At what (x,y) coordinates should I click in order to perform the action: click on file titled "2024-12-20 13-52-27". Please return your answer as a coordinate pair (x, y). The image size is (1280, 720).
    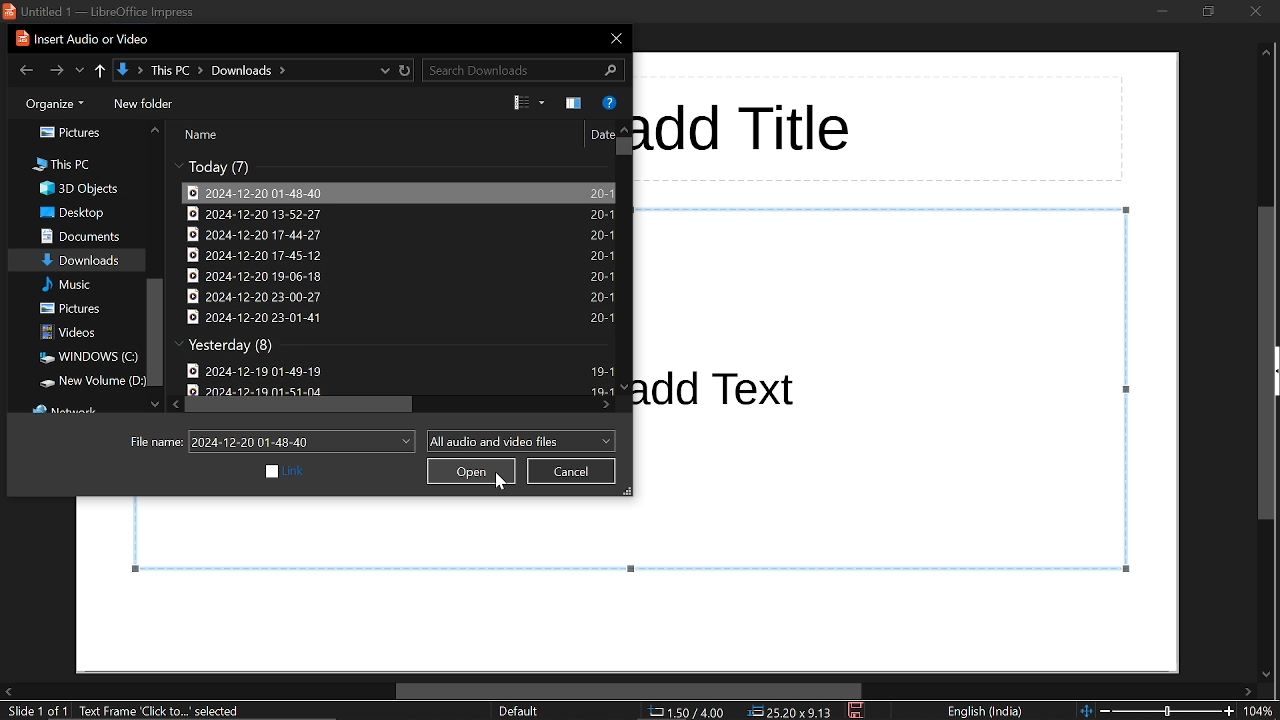
    Looking at the image, I should click on (395, 213).